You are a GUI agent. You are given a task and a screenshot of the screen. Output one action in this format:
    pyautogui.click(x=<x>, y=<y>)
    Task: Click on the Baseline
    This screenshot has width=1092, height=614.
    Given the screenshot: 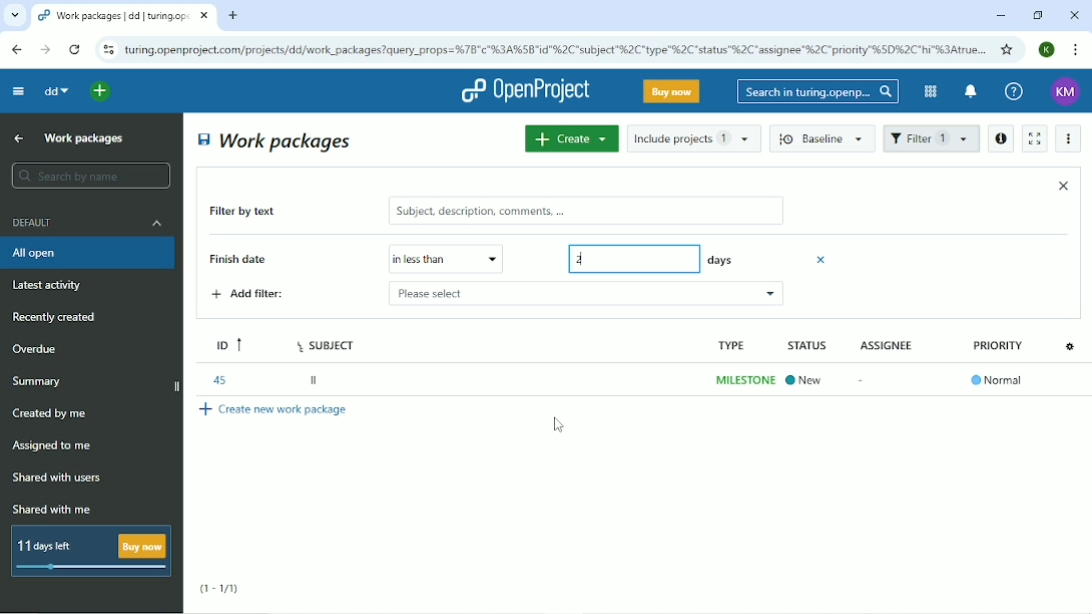 What is the action you would take?
    pyautogui.click(x=824, y=138)
    